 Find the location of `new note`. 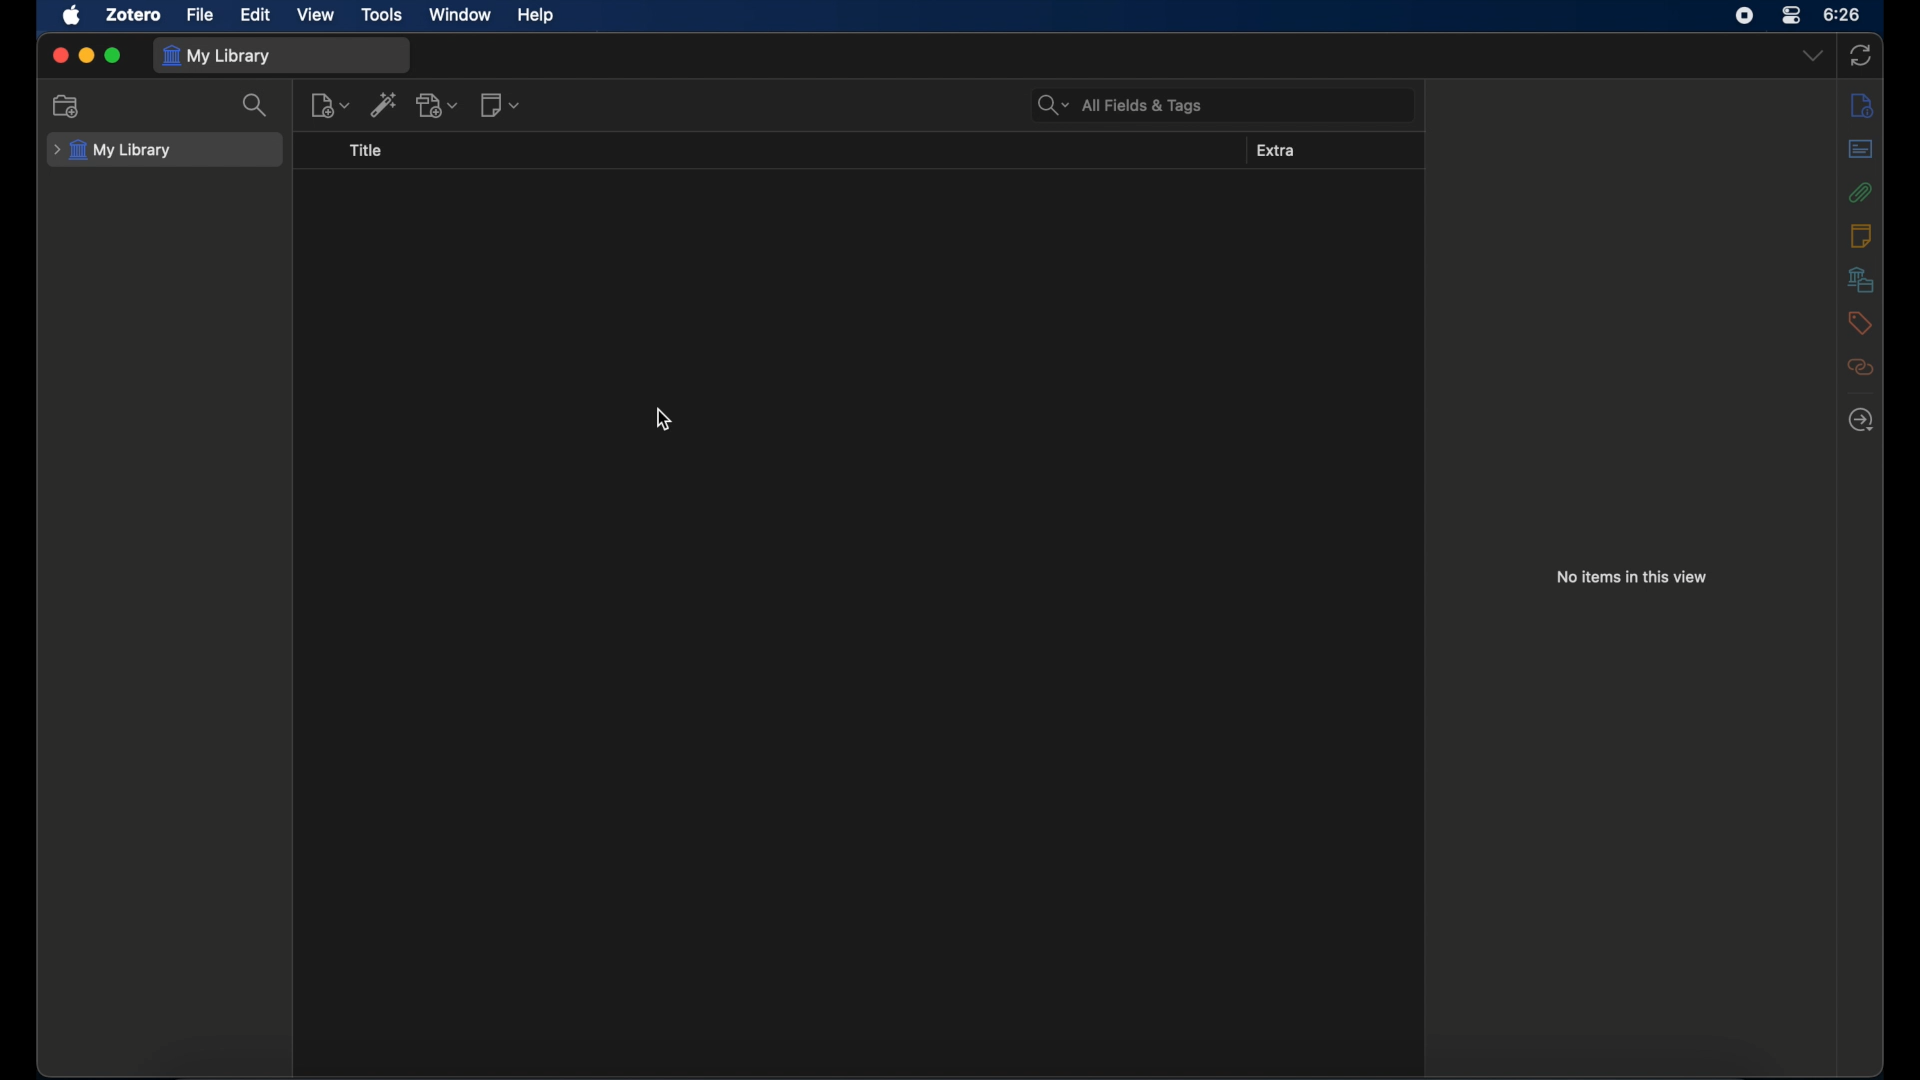

new note is located at coordinates (500, 105).